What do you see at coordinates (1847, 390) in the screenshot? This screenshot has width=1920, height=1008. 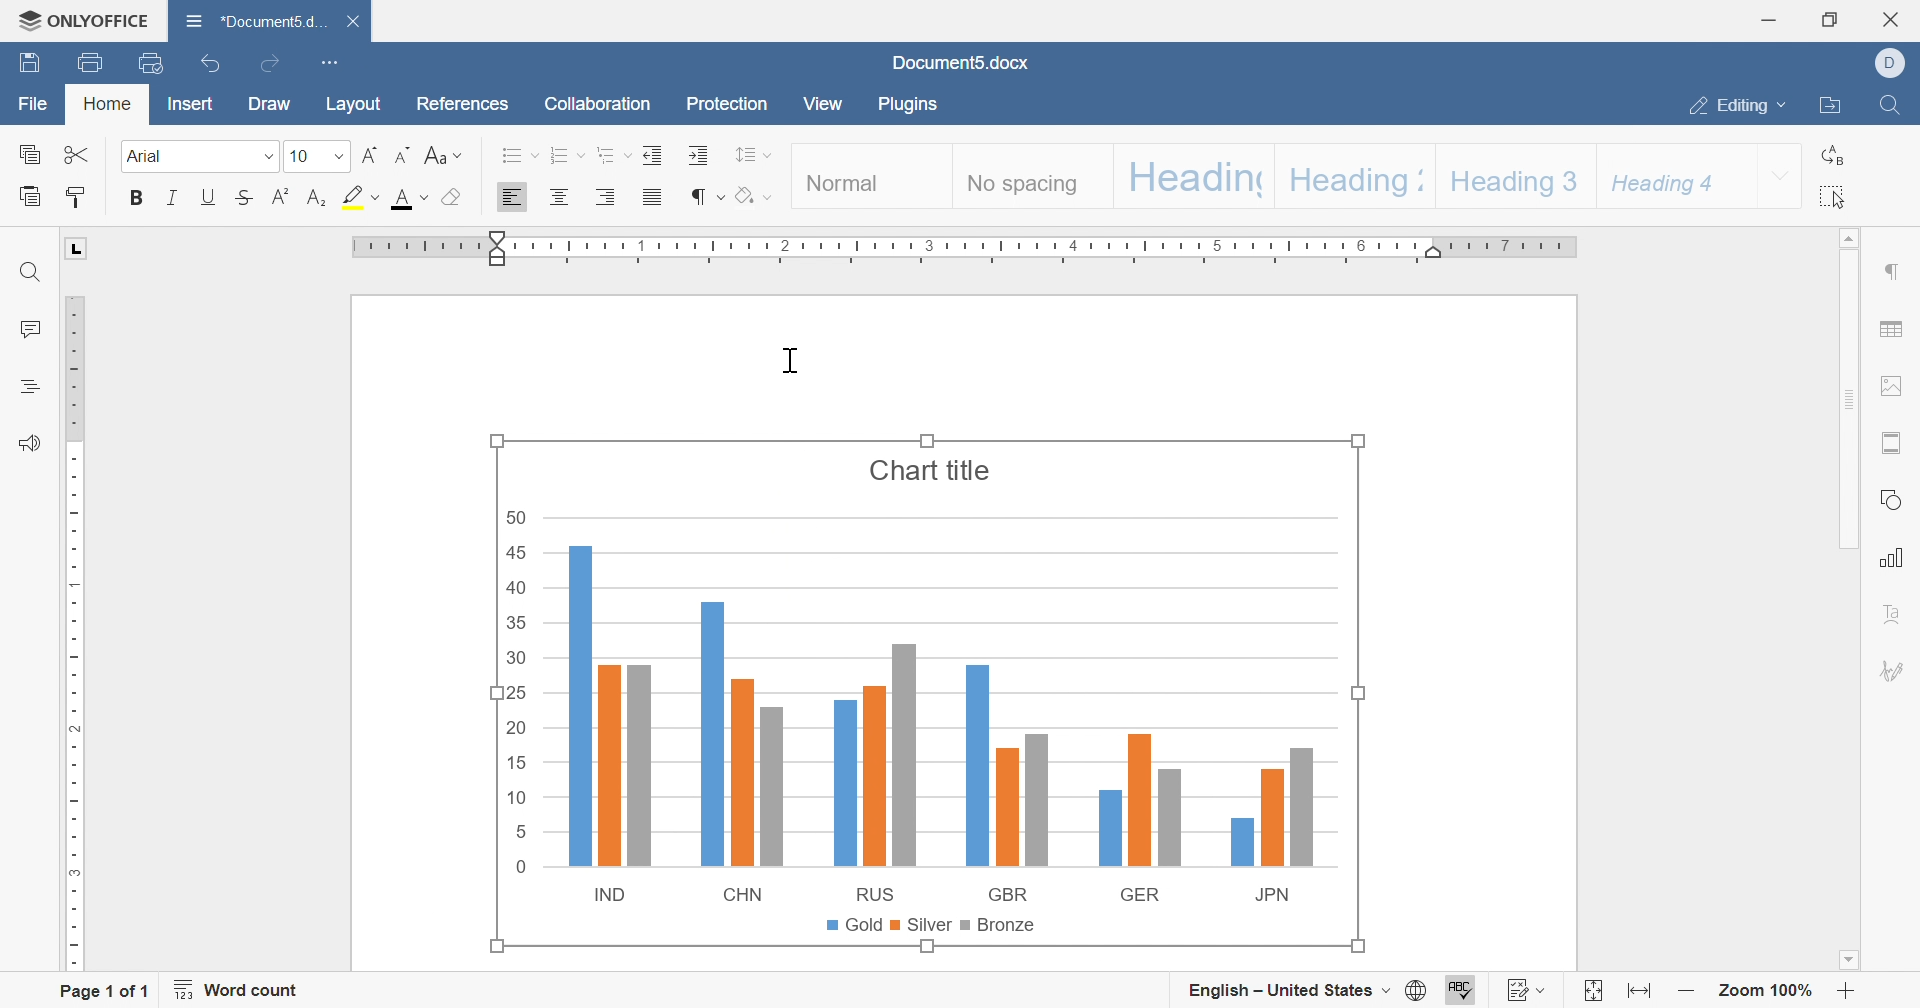 I see `scroll bar` at bounding box center [1847, 390].